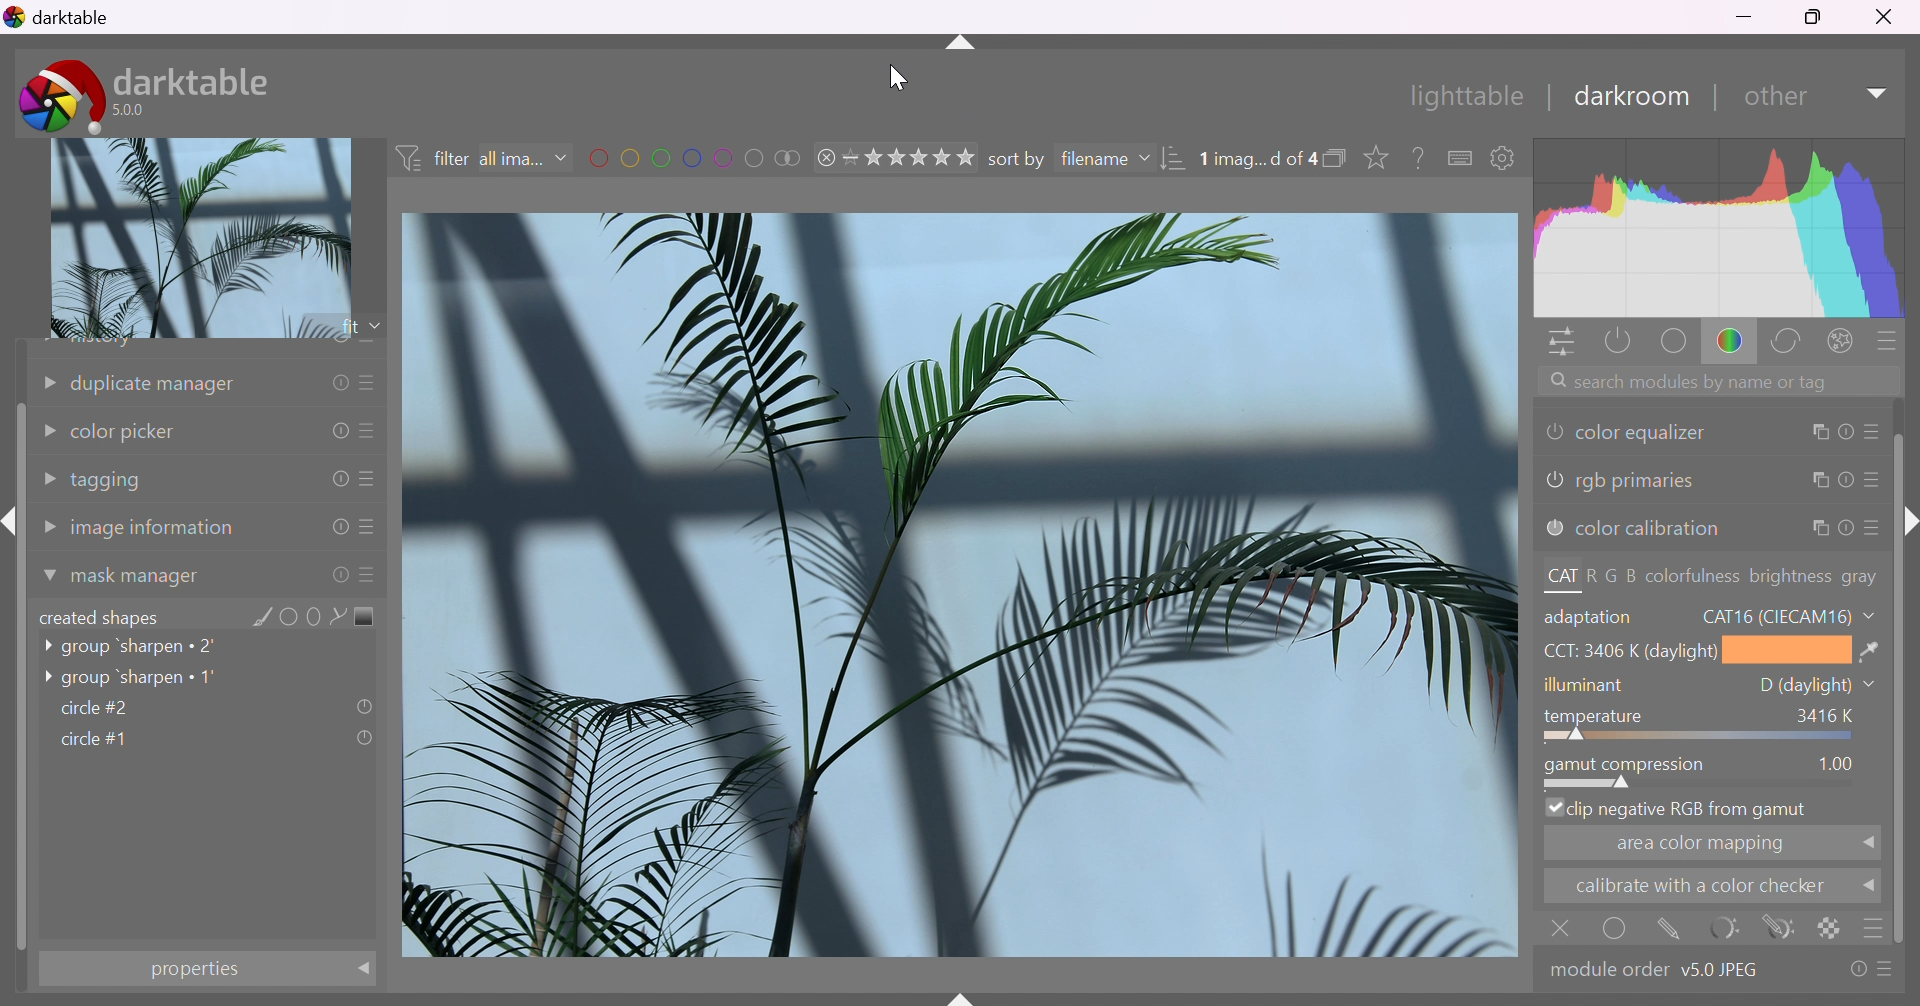 This screenshot has height=1006, width=1920. Describe the element at coordinates (1503, 158) in the screenshot. I see `show global preference` at that location.